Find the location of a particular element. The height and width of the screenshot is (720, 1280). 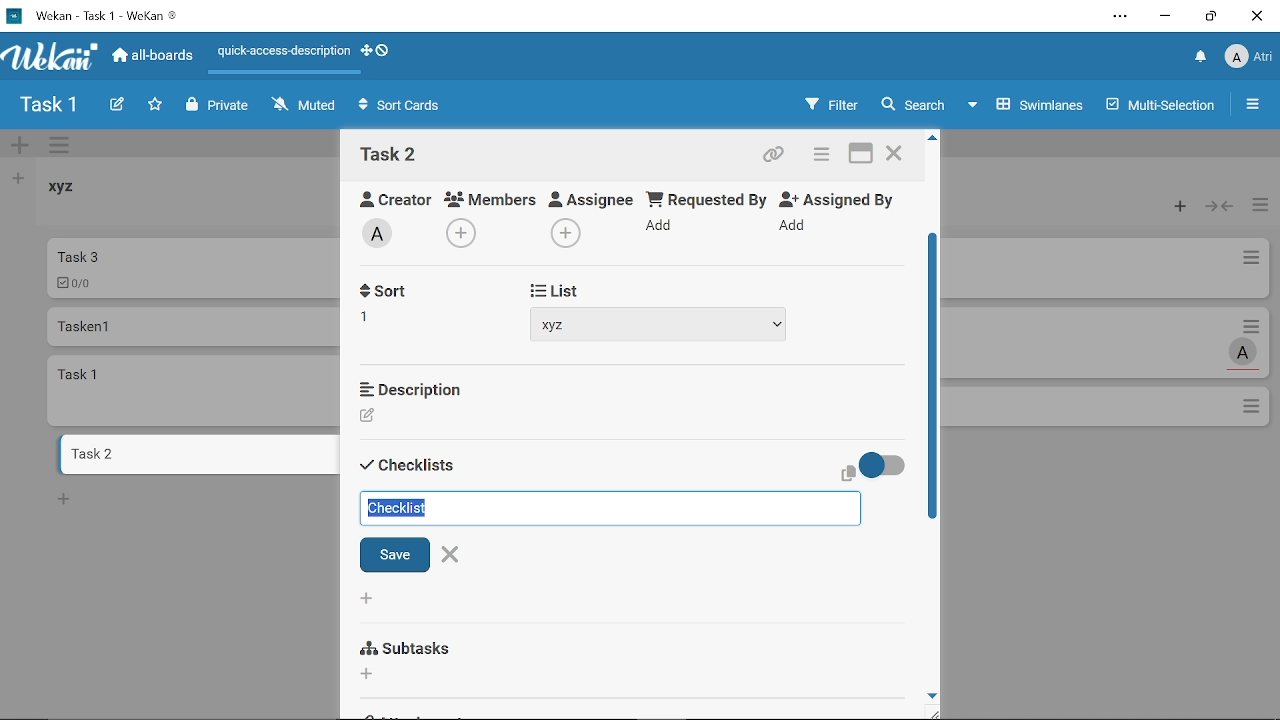

App logo is located at coordinates (51, 56).